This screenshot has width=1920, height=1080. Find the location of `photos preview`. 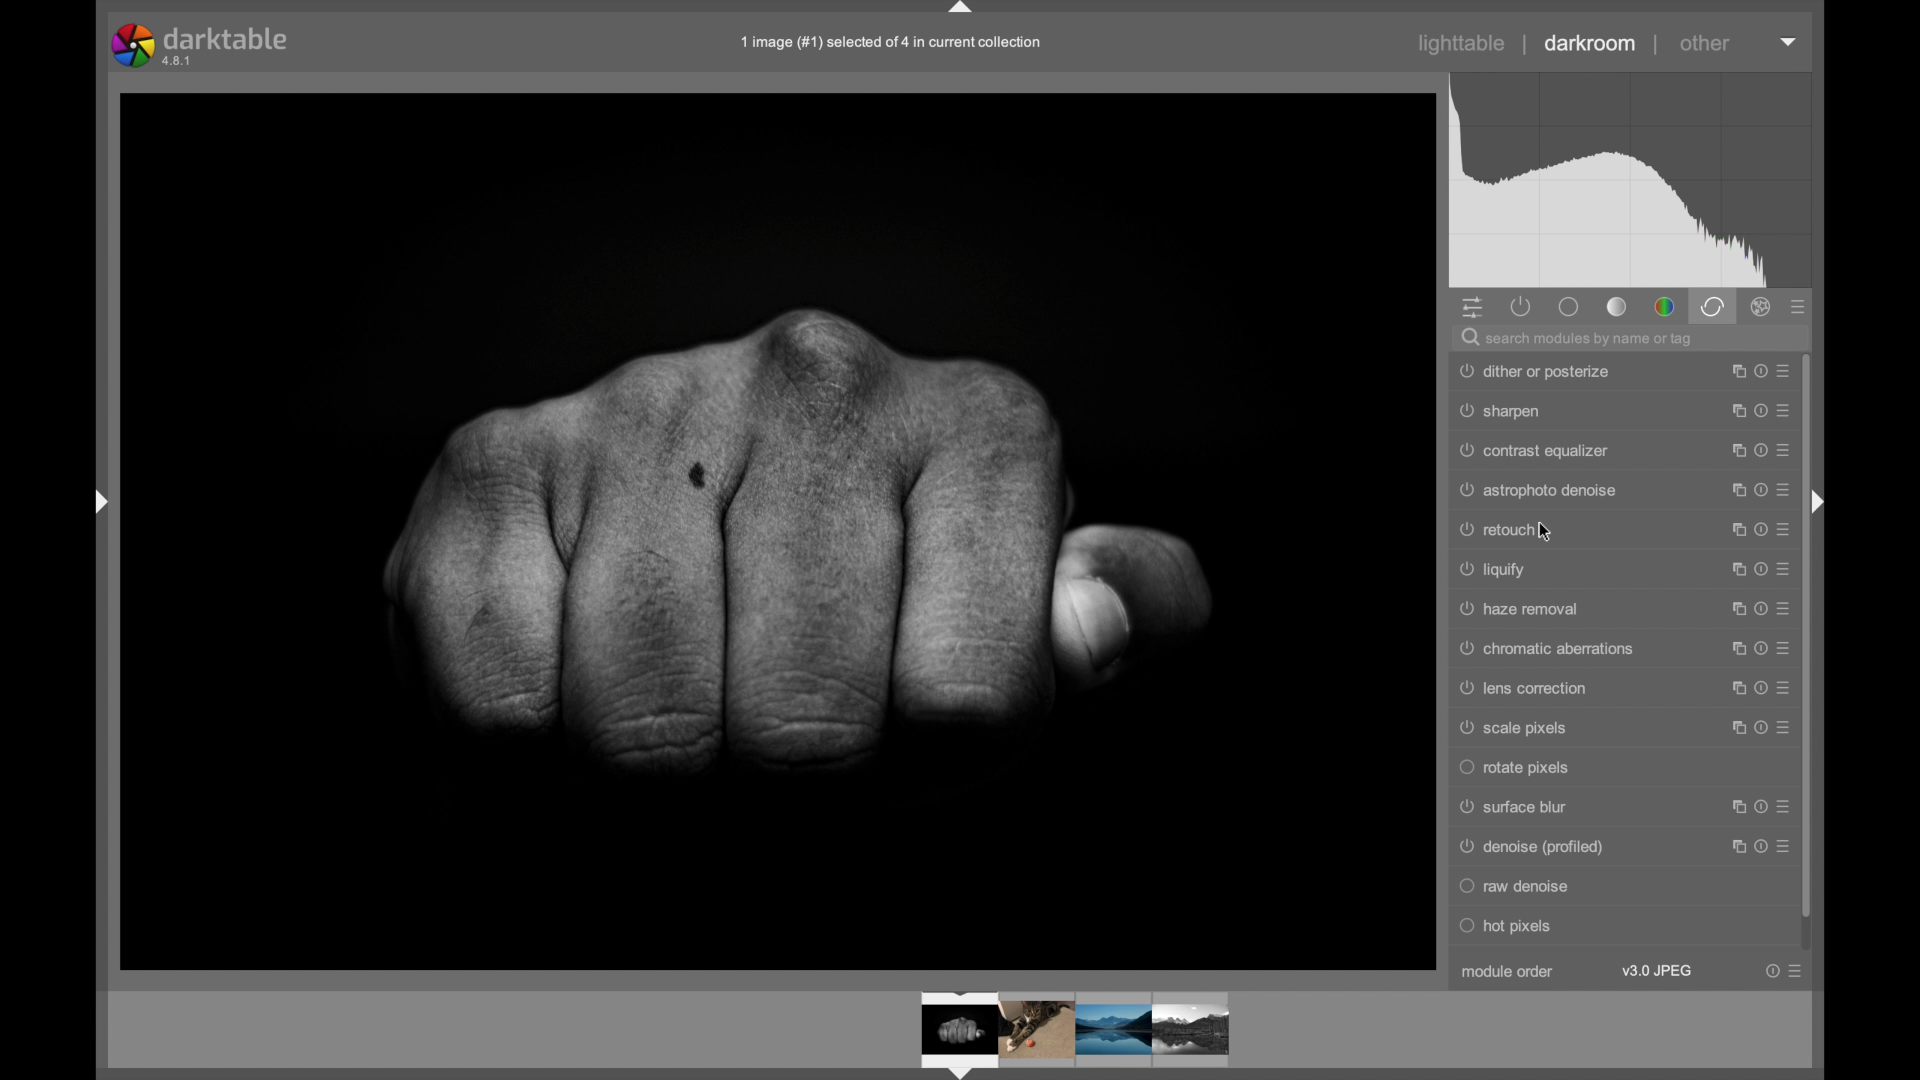

photos preview is located at coordinates (1076, 1032).